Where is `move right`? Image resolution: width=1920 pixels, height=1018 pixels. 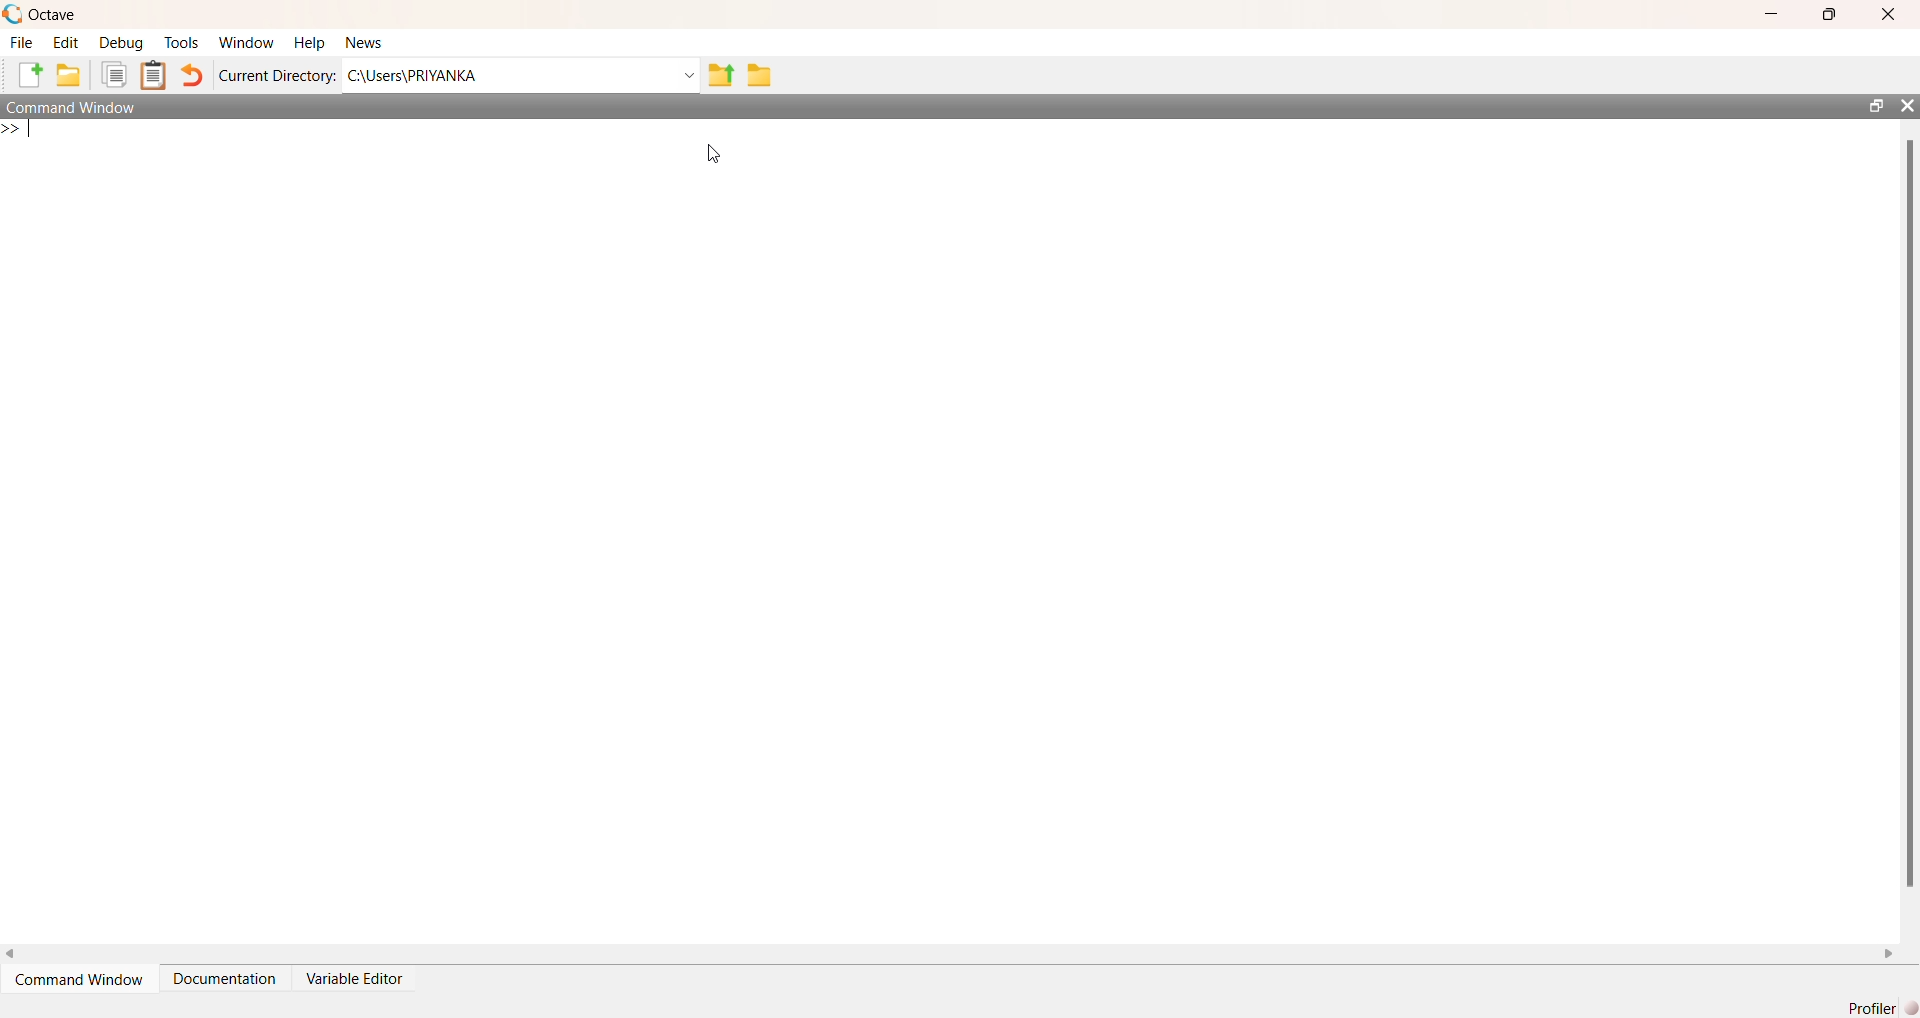
move right is located at coordinates (1892, 953).